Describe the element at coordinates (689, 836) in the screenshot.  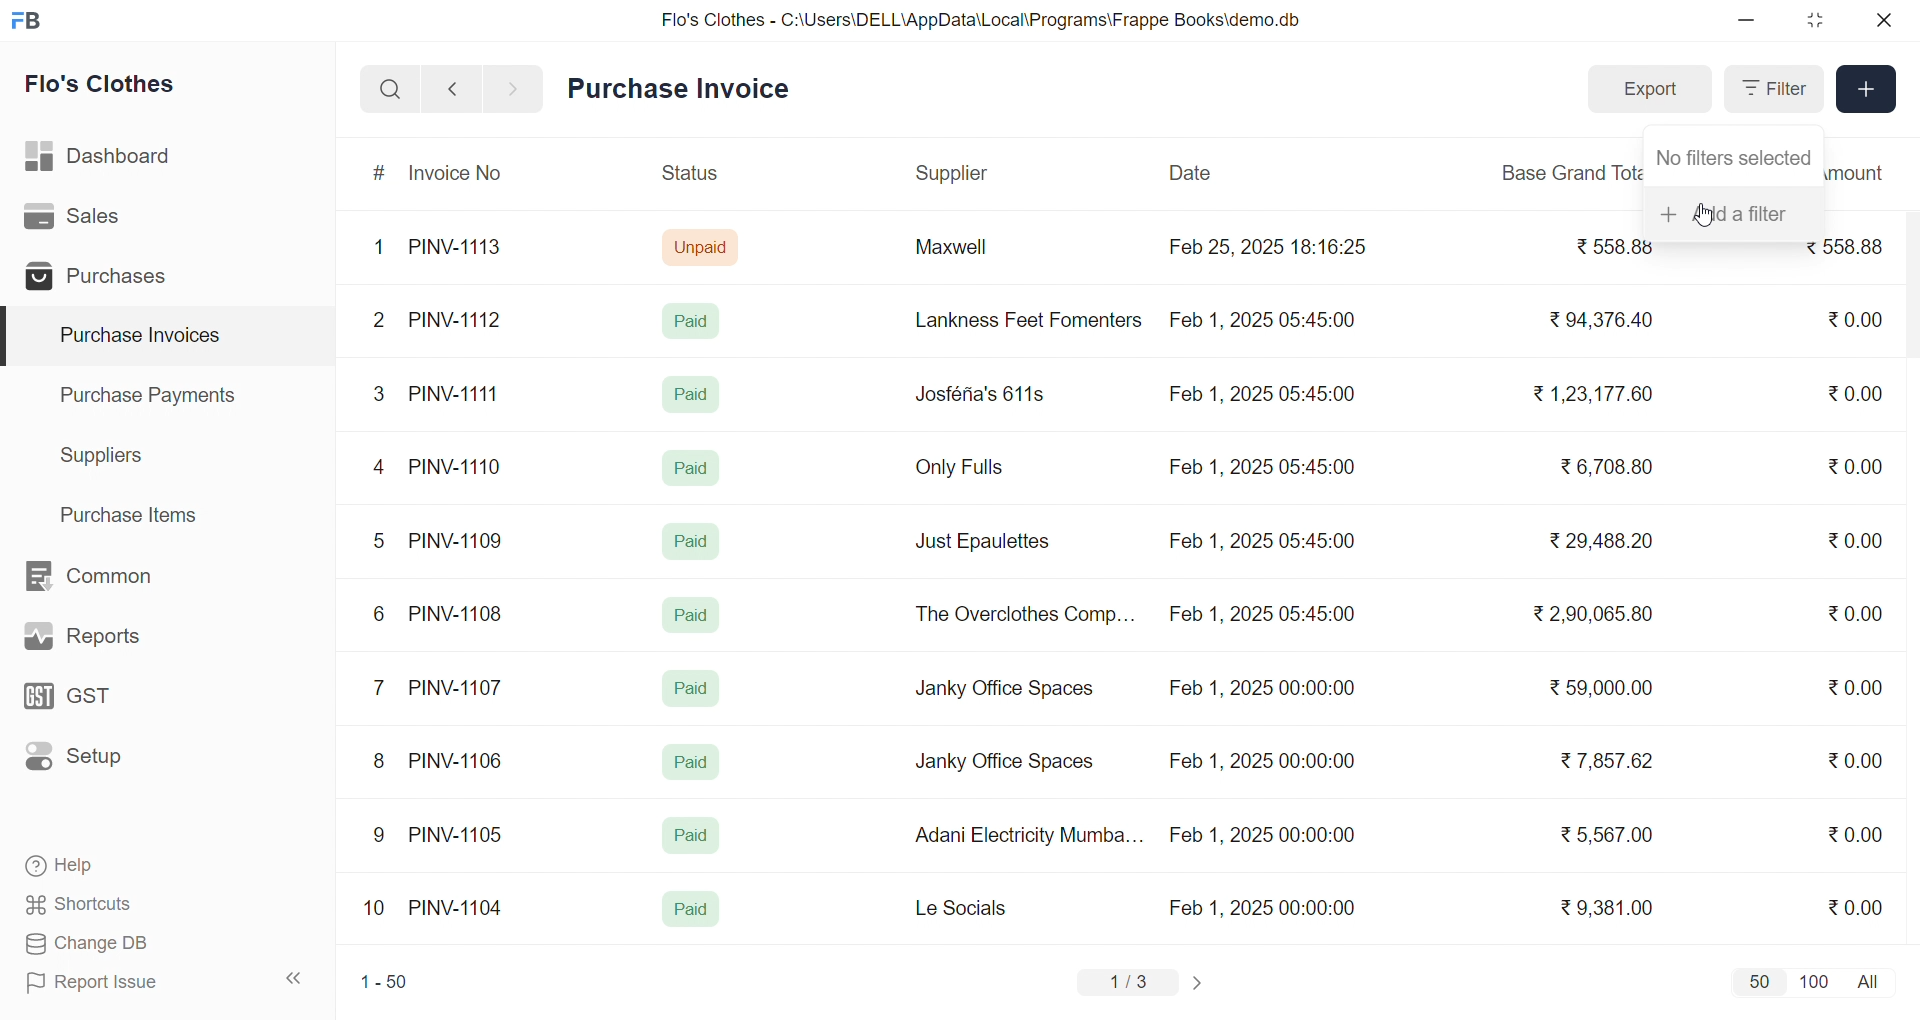
I see `Paid` at that location.